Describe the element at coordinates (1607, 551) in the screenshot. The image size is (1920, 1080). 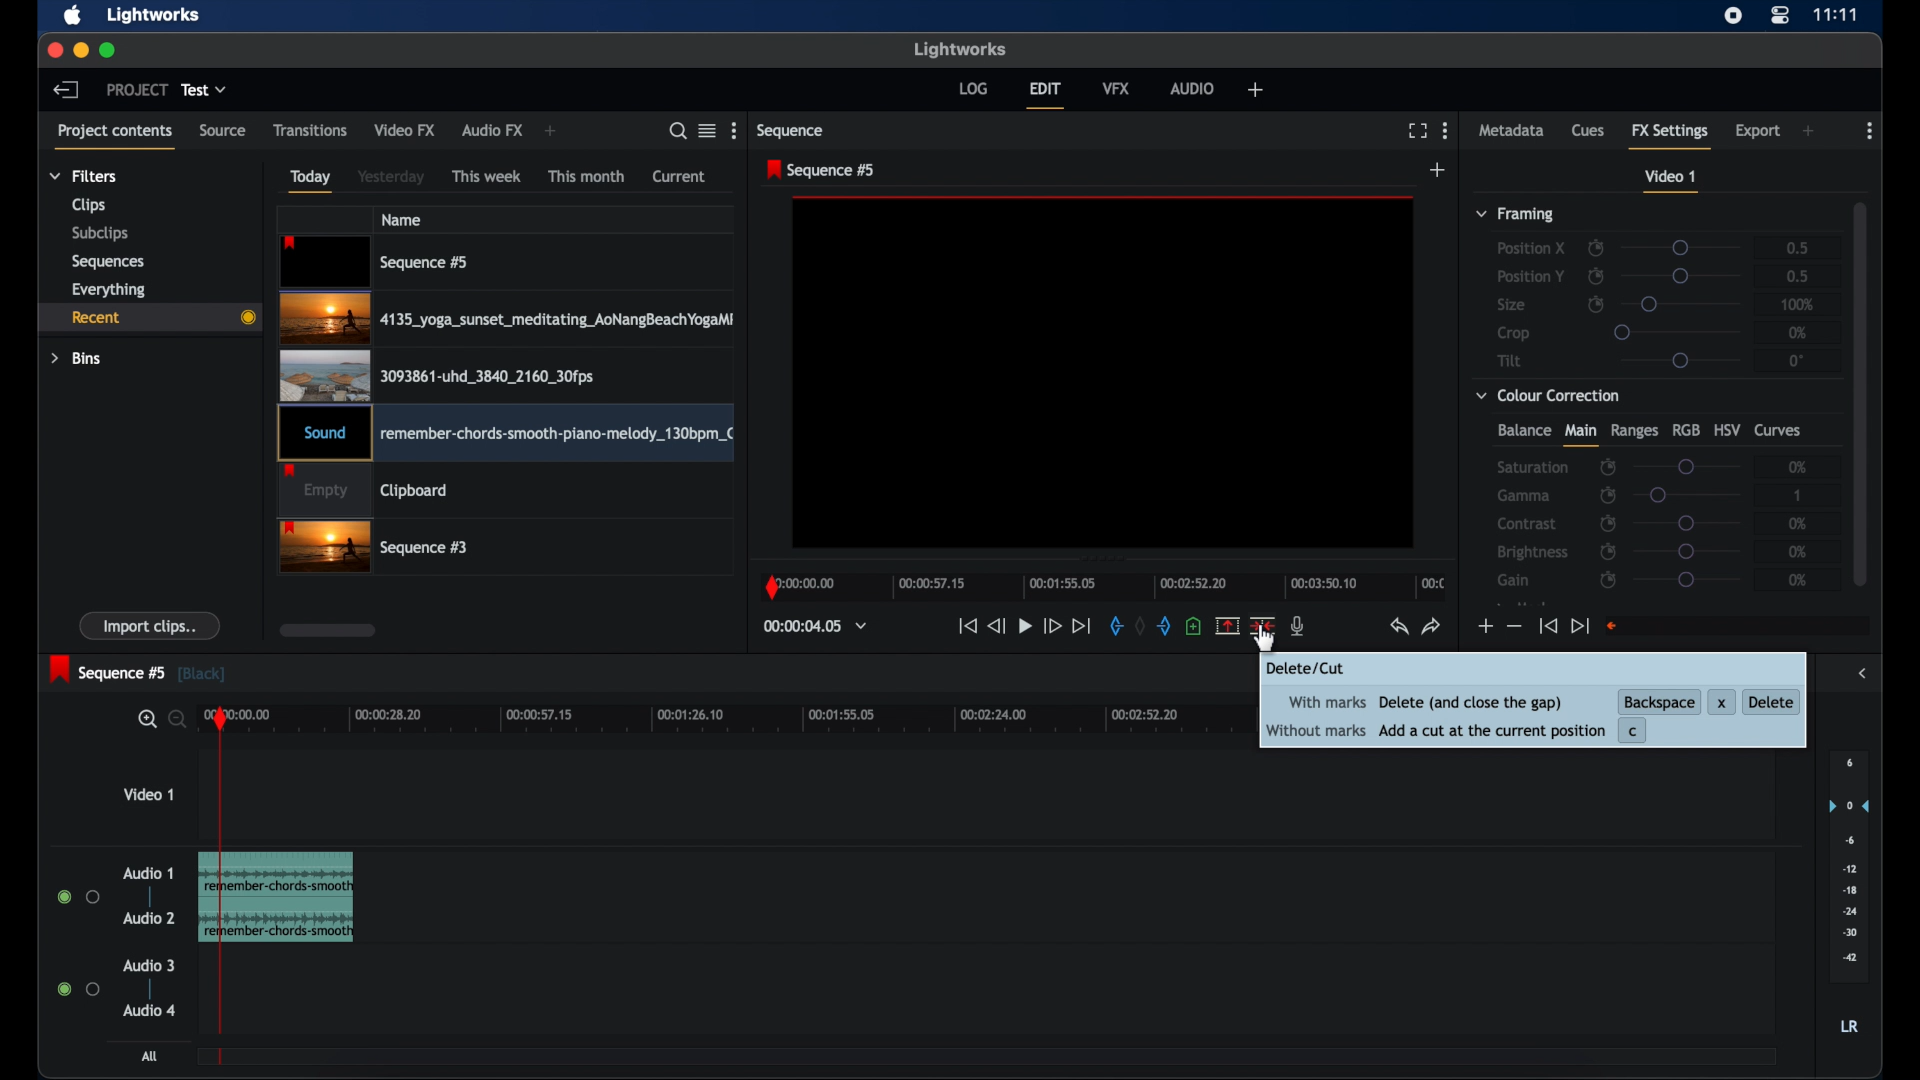
I see `enable/disable keyframes` at that location.